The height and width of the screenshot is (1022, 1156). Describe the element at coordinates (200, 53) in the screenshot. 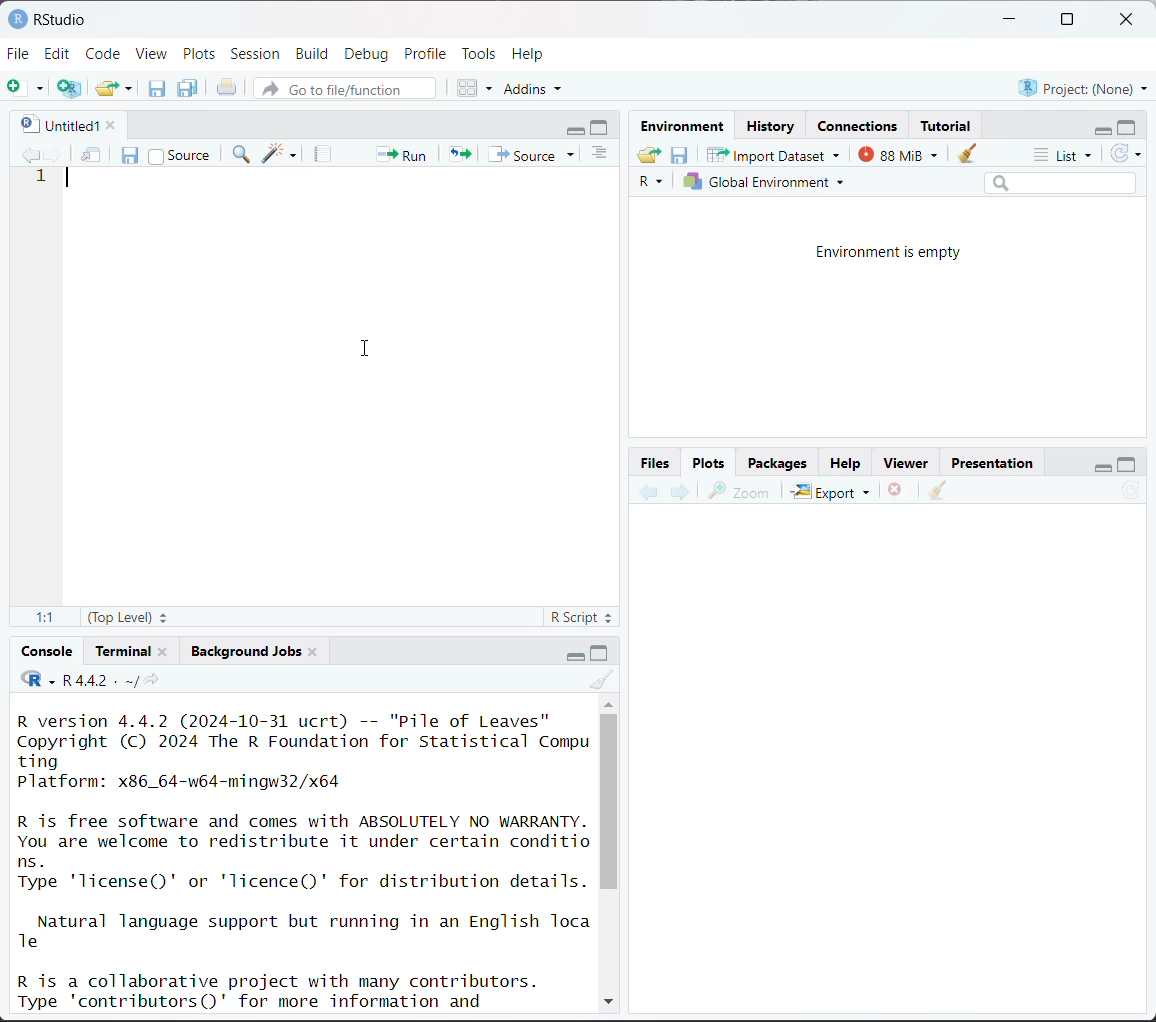

I see `Plots` at that location.